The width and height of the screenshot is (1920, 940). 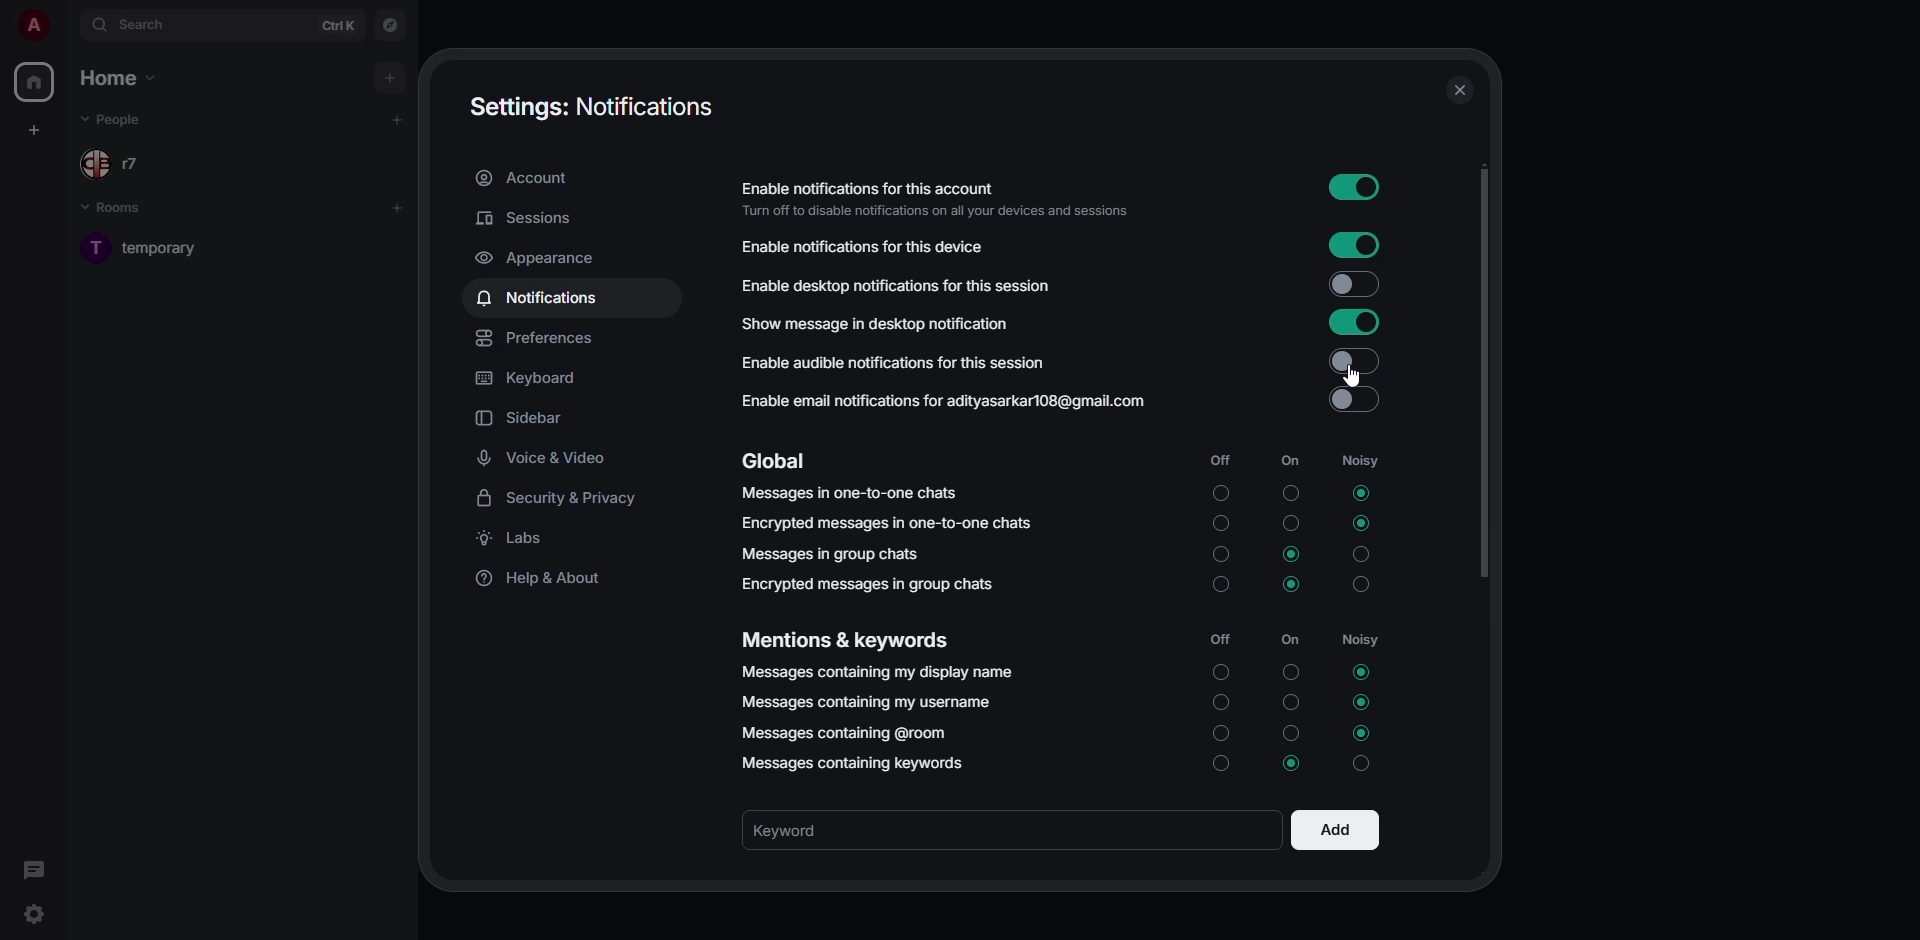 What do you see at coordinates (123, 209) in the screenshot?
I see `rooms` at bounding box center [123, 209].